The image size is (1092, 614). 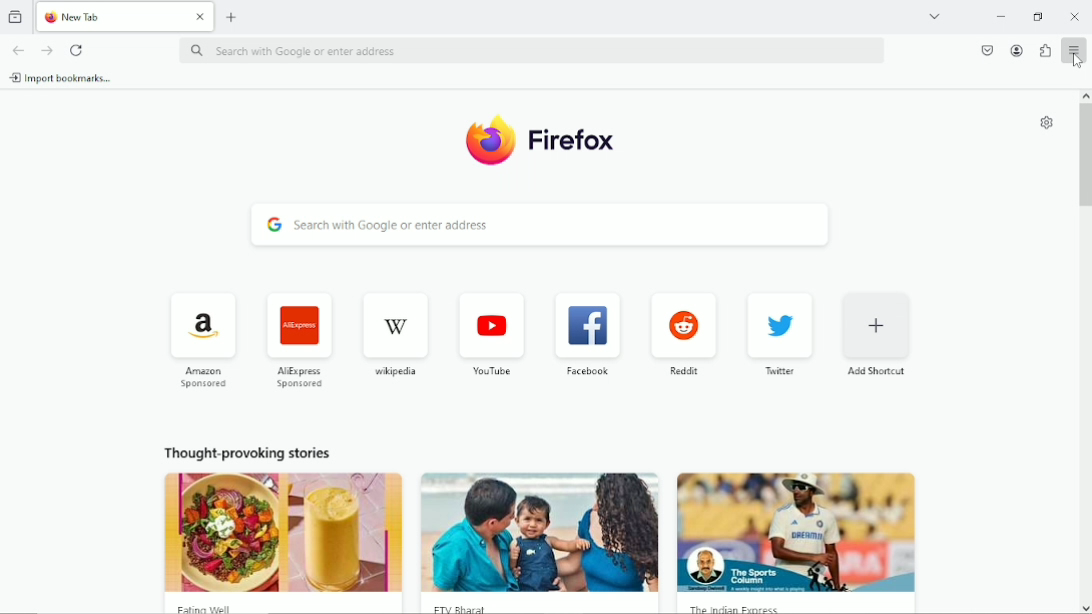 I want to click on cursor, so click(x=1077, y=59).